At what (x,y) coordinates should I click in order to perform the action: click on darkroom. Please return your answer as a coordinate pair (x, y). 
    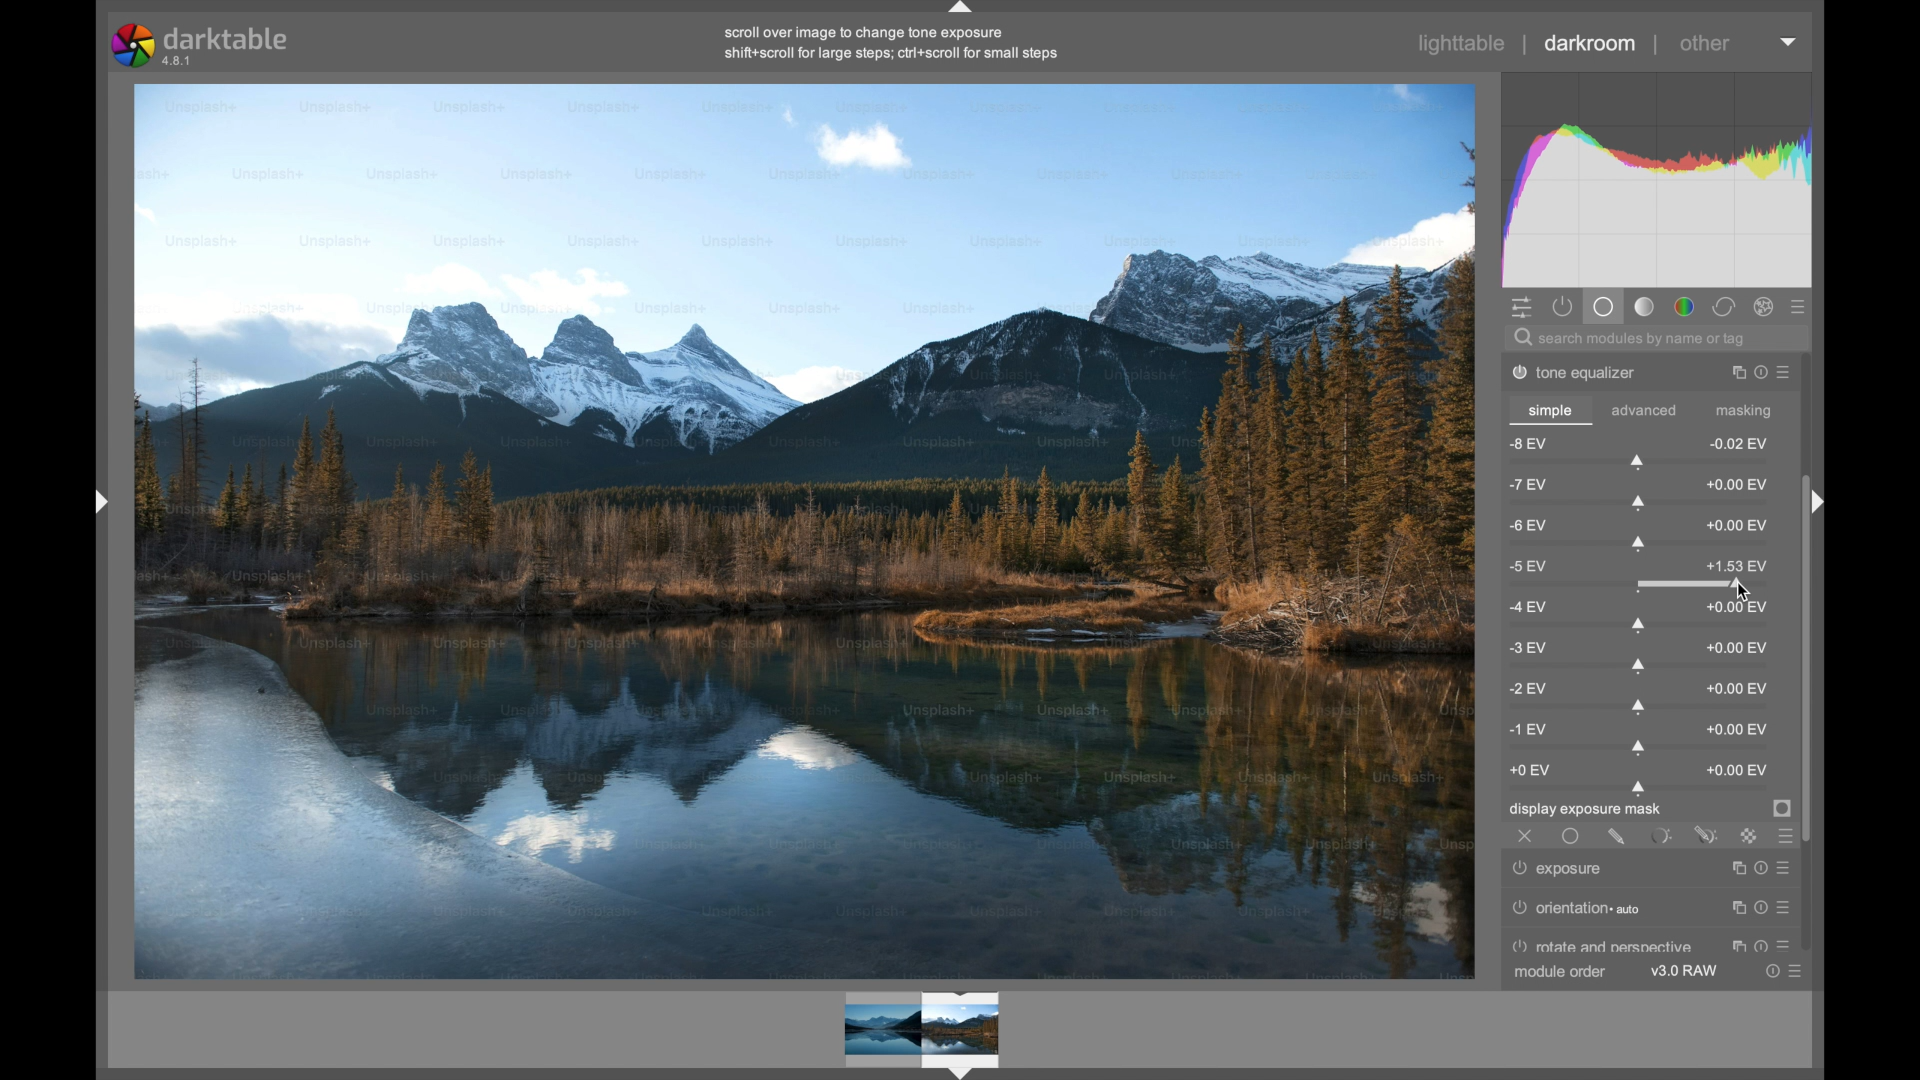
    Looking at the image, I should click on (1590, 44).